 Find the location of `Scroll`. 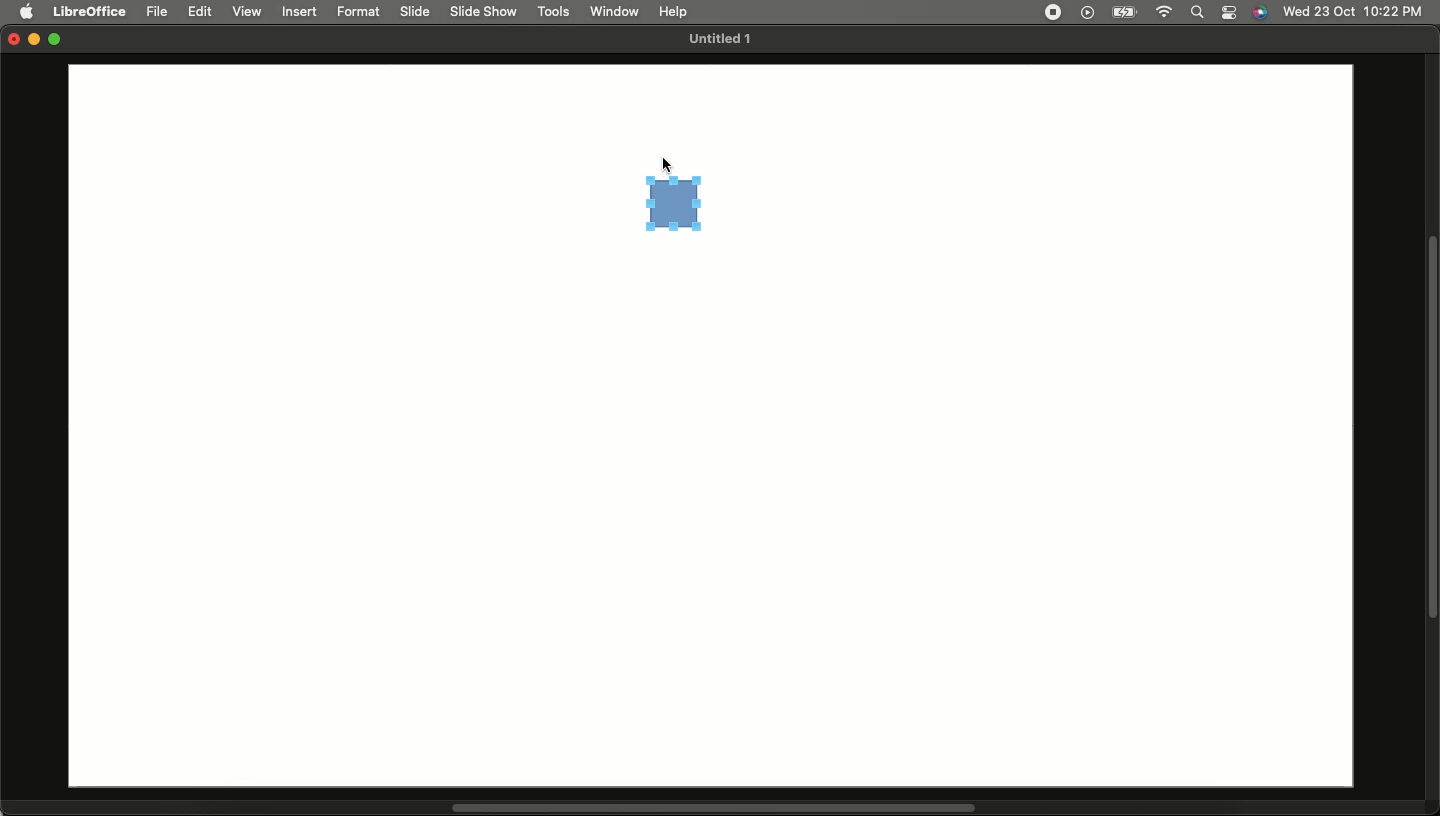

Scroll is located at coordinates (714, 808).